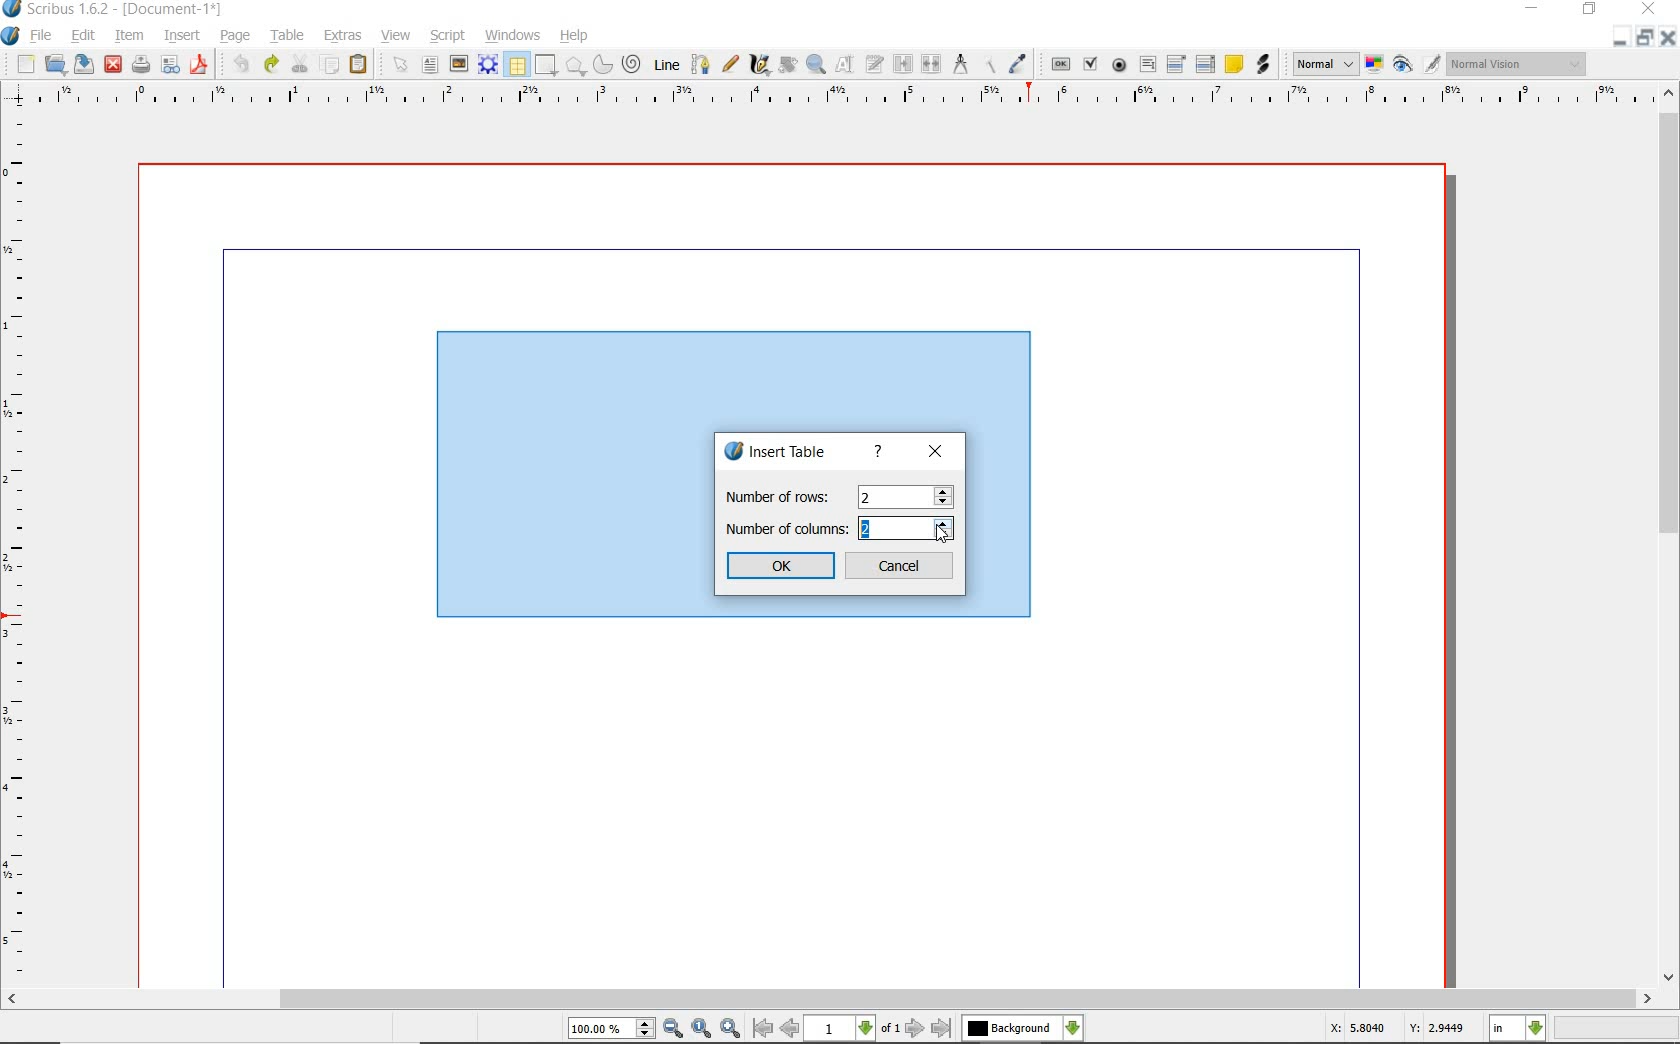 The width and height of the screenshot is (1680, 1044). Describe the element at coordinates (633, 65) in the screenshot. I see `spiral` at that location.